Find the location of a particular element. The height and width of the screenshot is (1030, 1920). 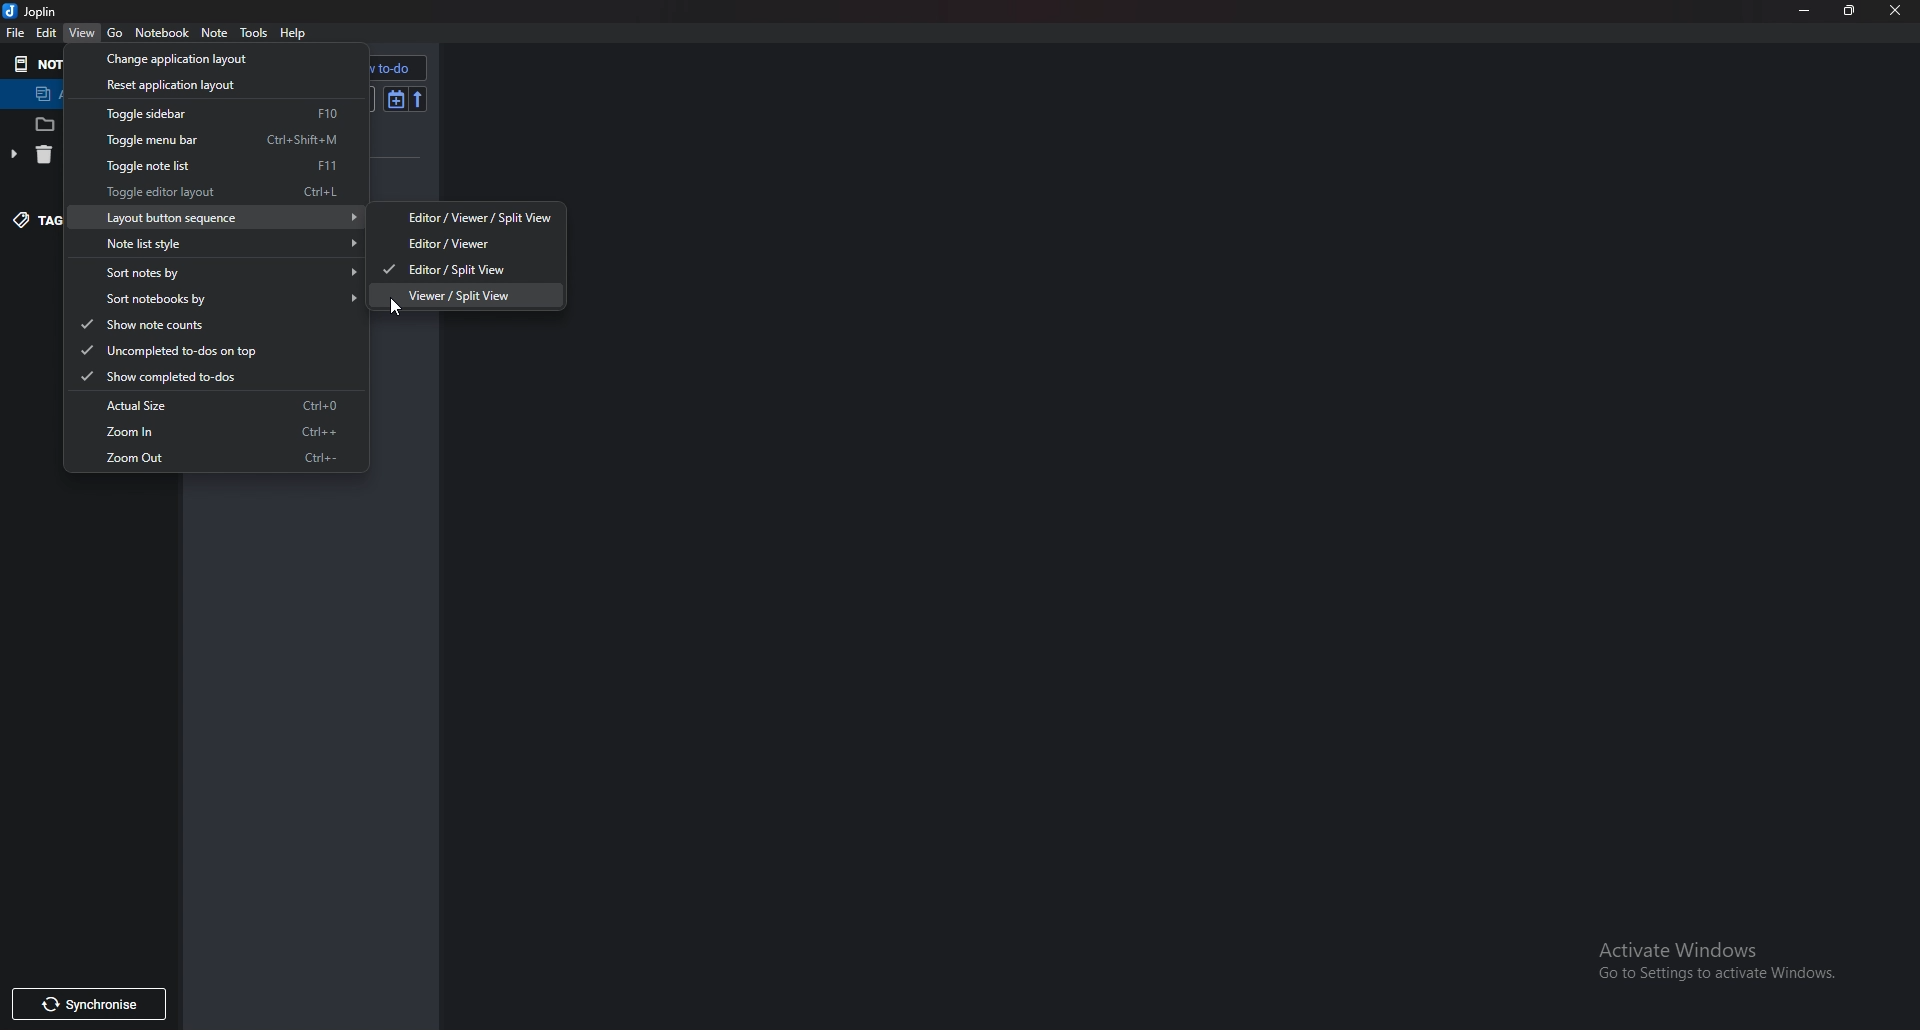

edit is located at coordinates (48, 32).